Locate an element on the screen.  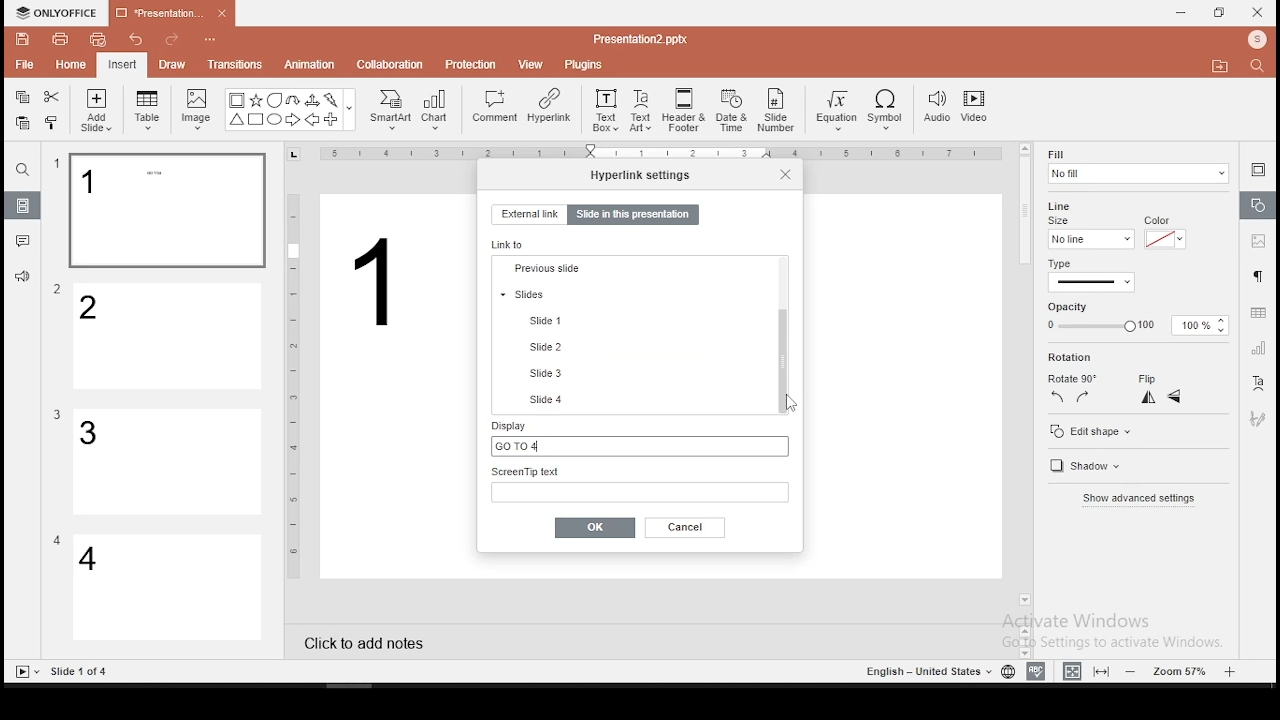
flip vertical is located at coordinates (1176, 399).